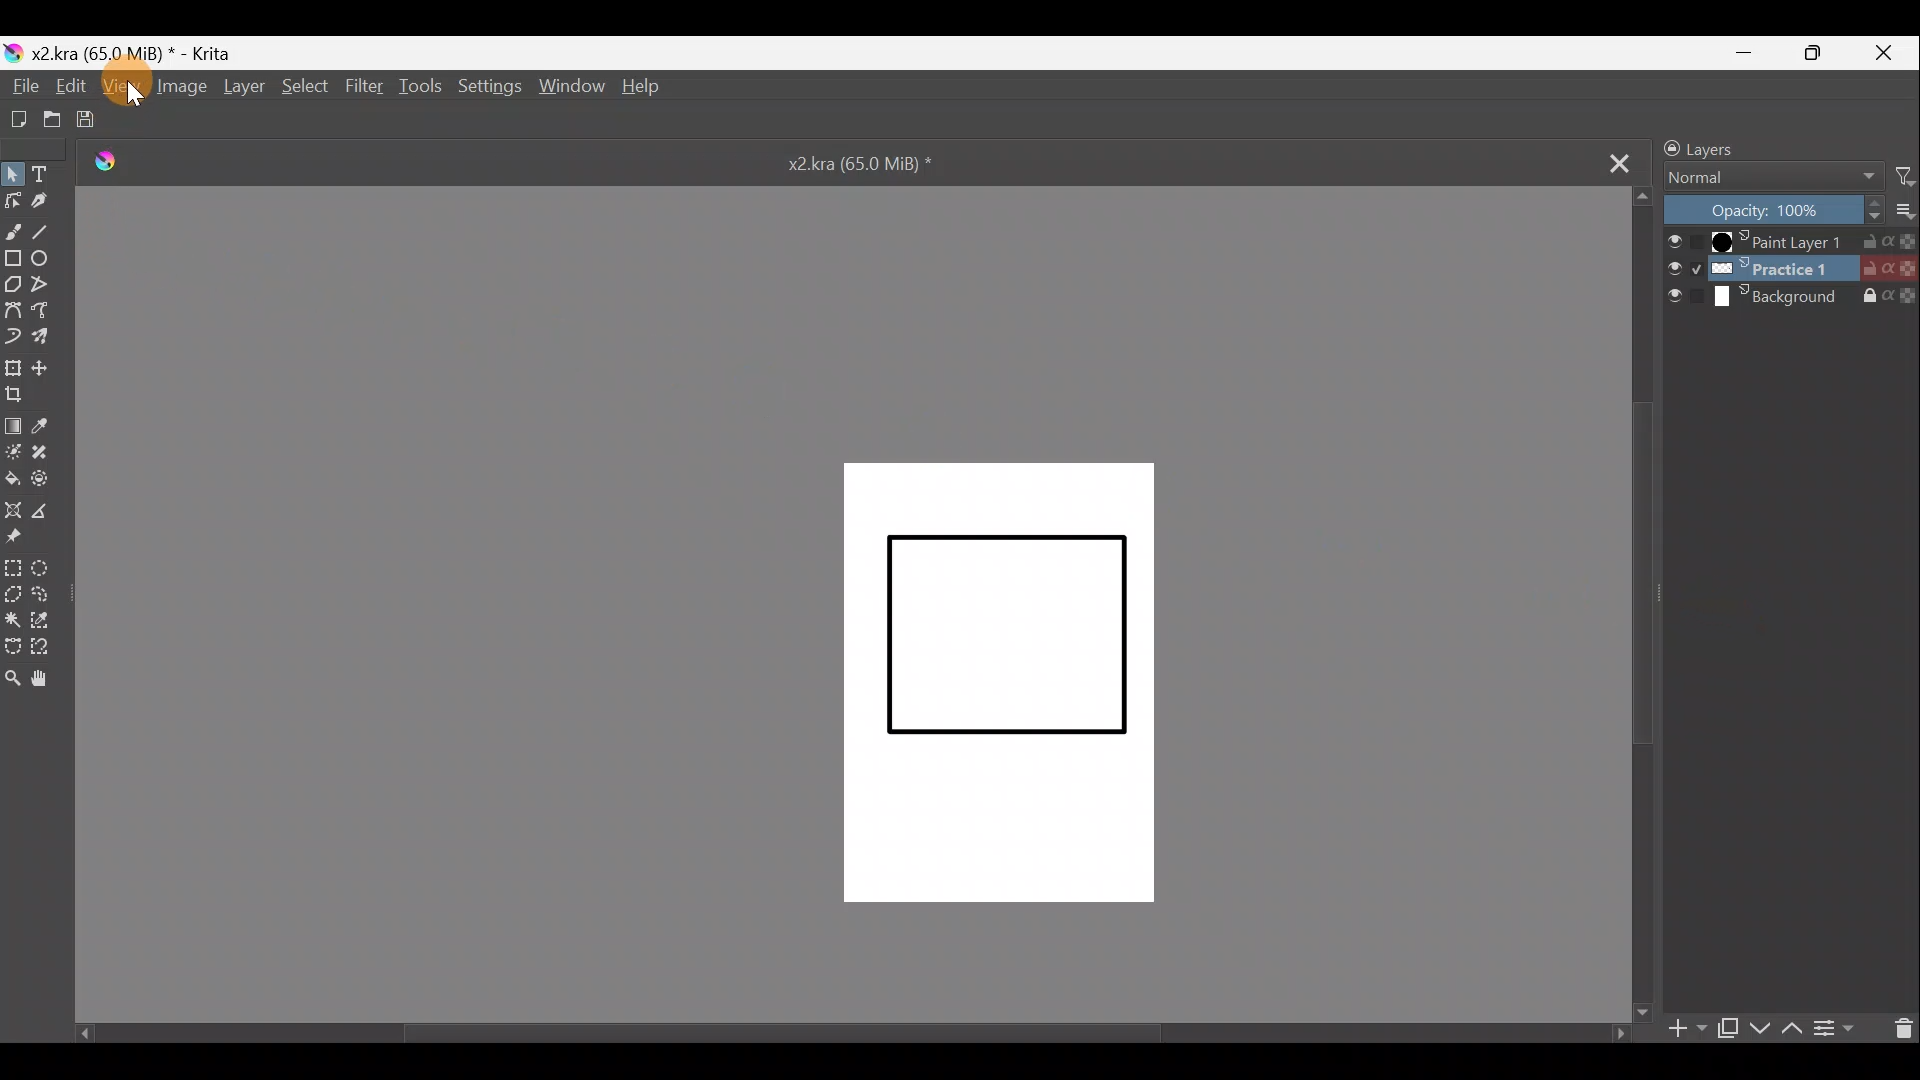 Image resolution: width=1920 pixels, height=1080 pixels. What do you see at coordinates (13, 307) in the screenshot?
I see `Bezier curve tool` at bounding box center [13, 307].